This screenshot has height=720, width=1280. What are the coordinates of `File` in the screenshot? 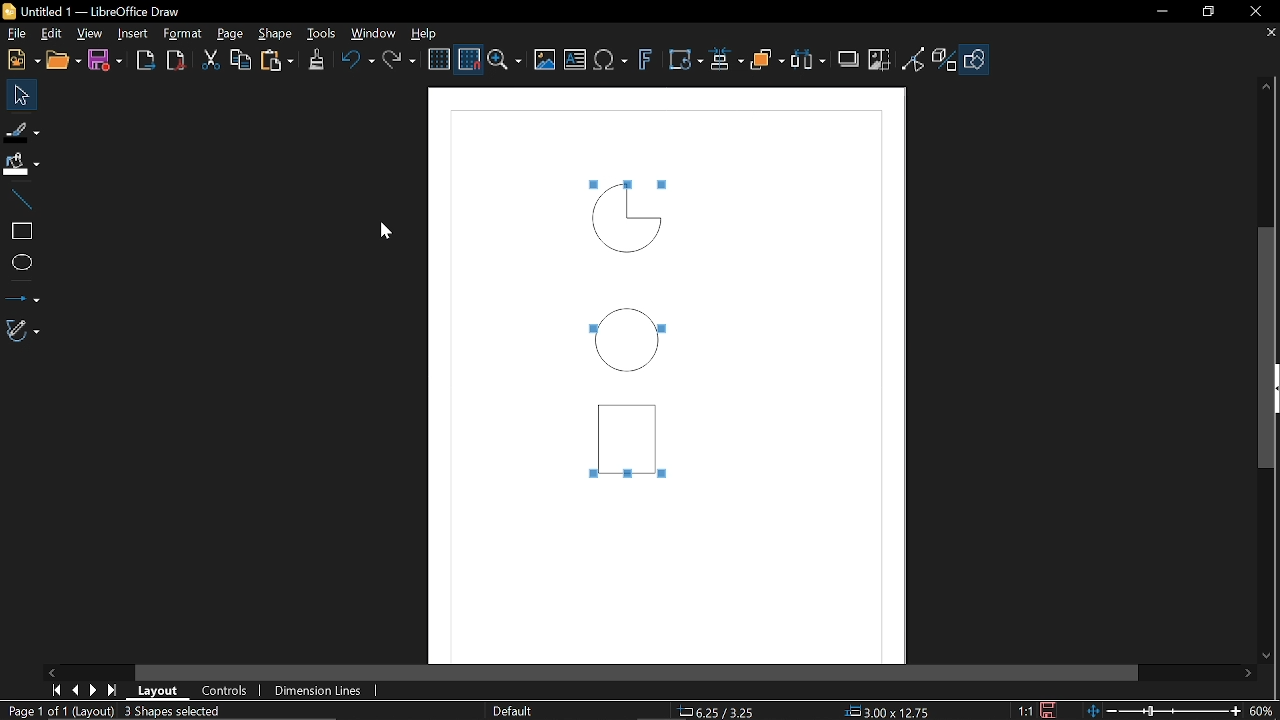 It's located at (17, 32).